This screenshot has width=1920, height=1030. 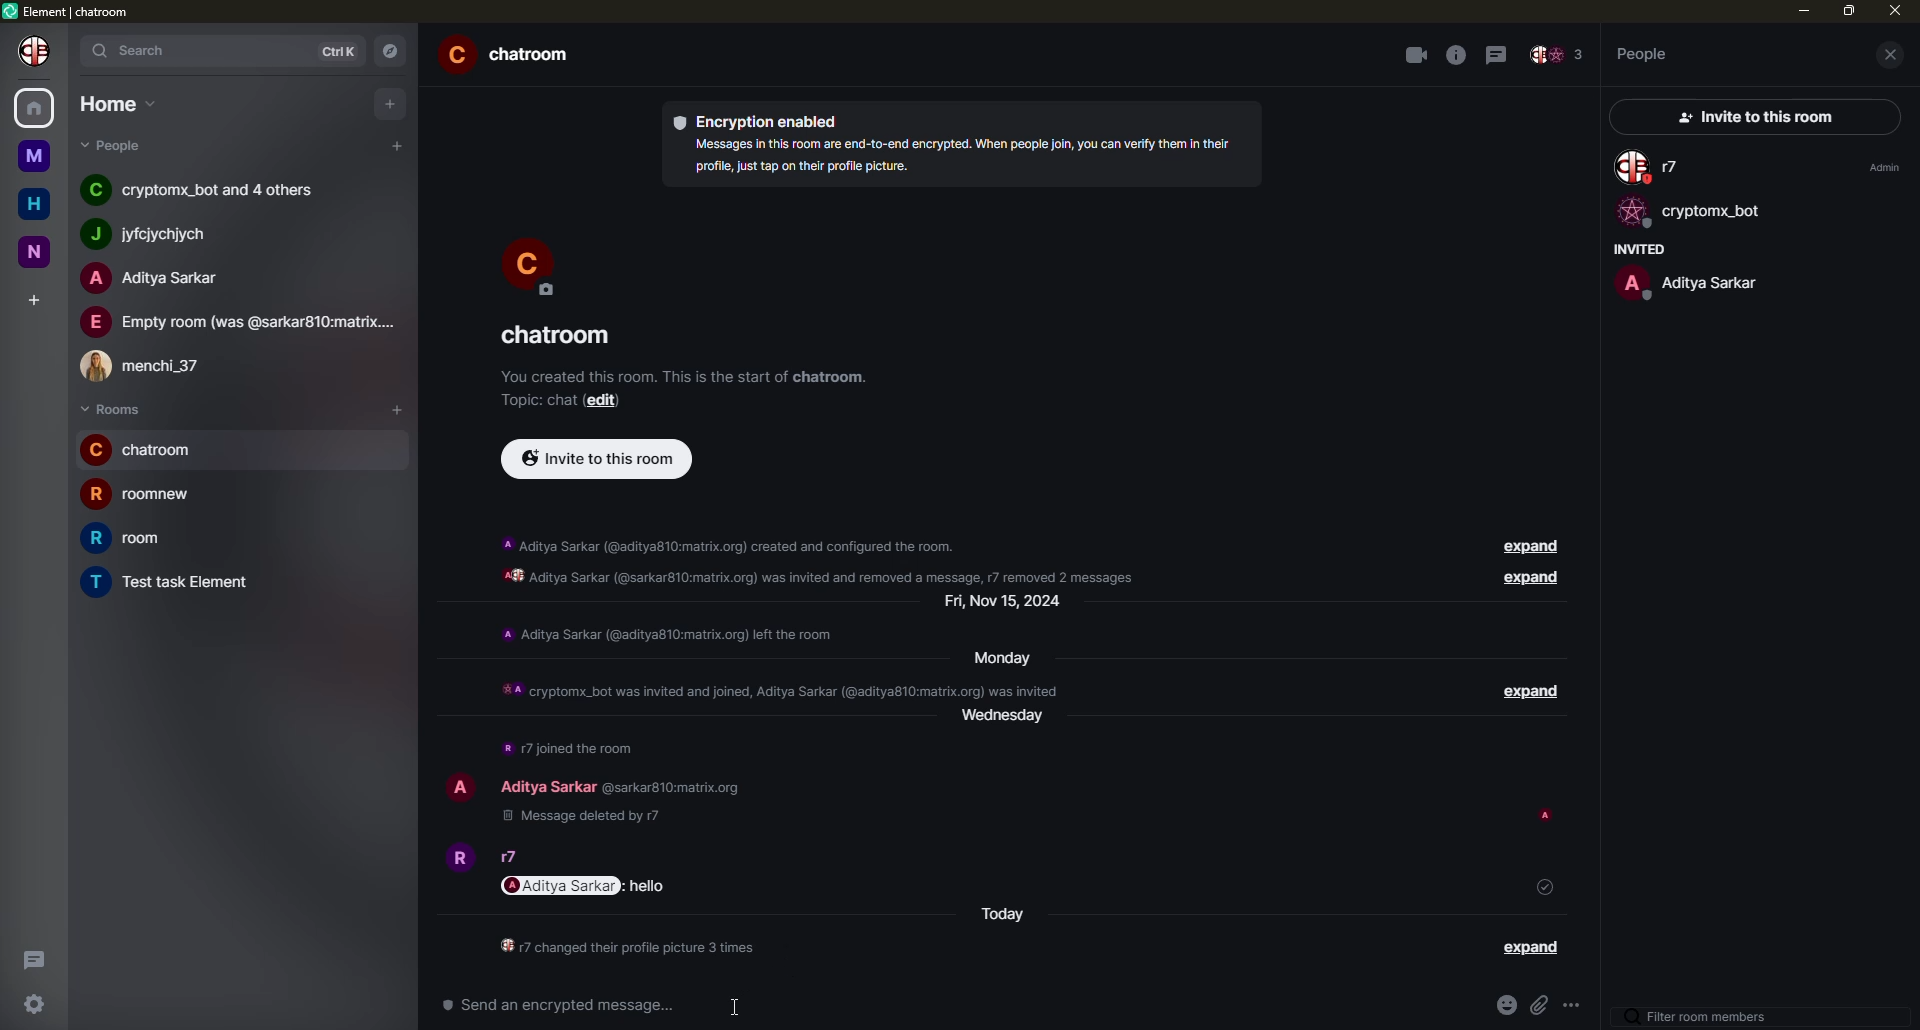 I want to click on room, so click(x=146, y=449).